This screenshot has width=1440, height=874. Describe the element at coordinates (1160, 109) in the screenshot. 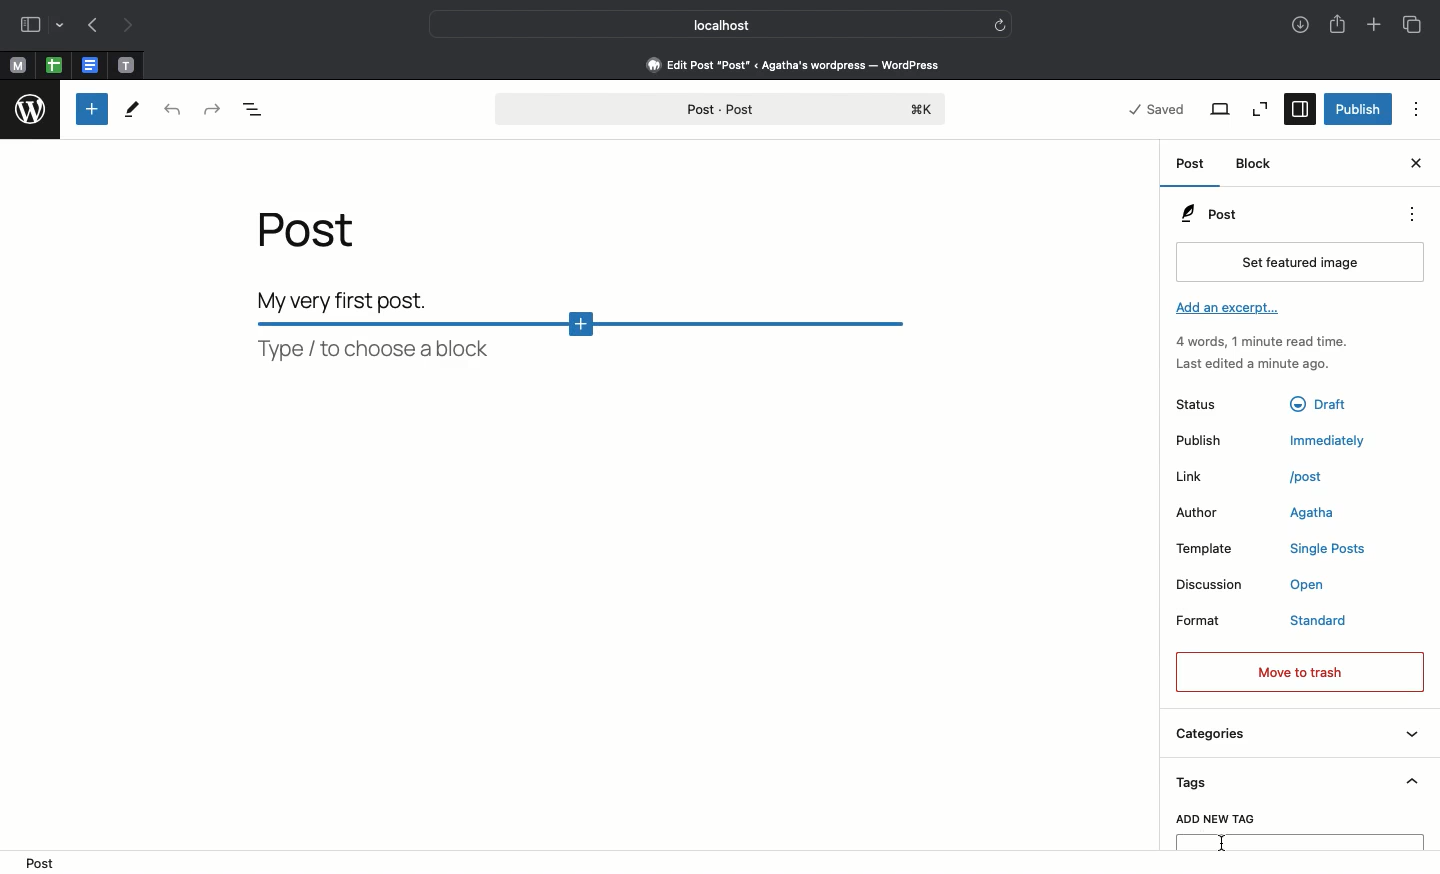

I see `Saved` at that location.